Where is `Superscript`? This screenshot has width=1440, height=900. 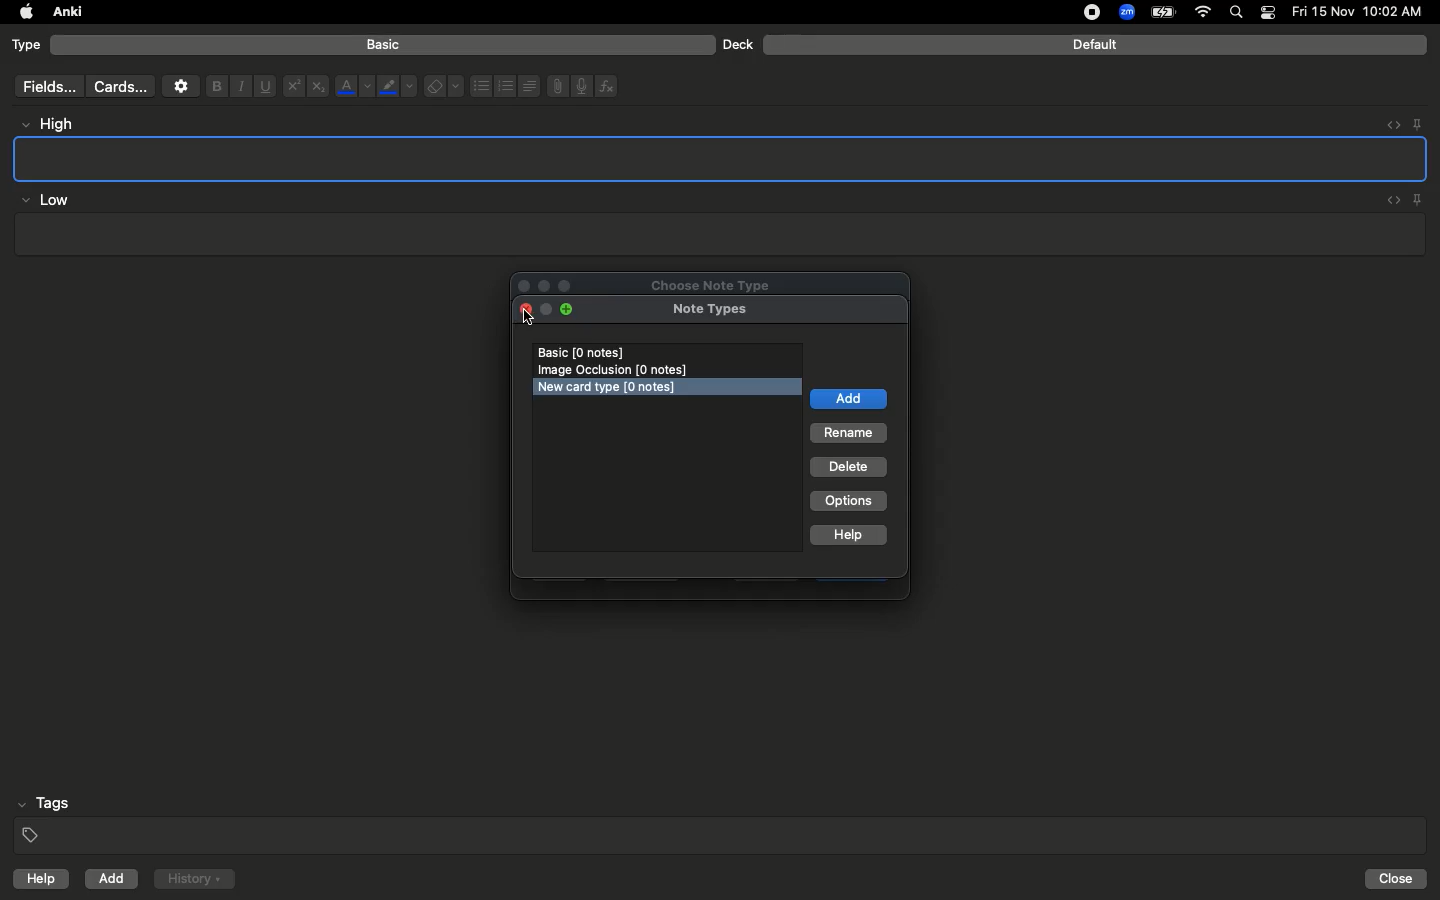
Superscript is located at coordinates (292, 87).